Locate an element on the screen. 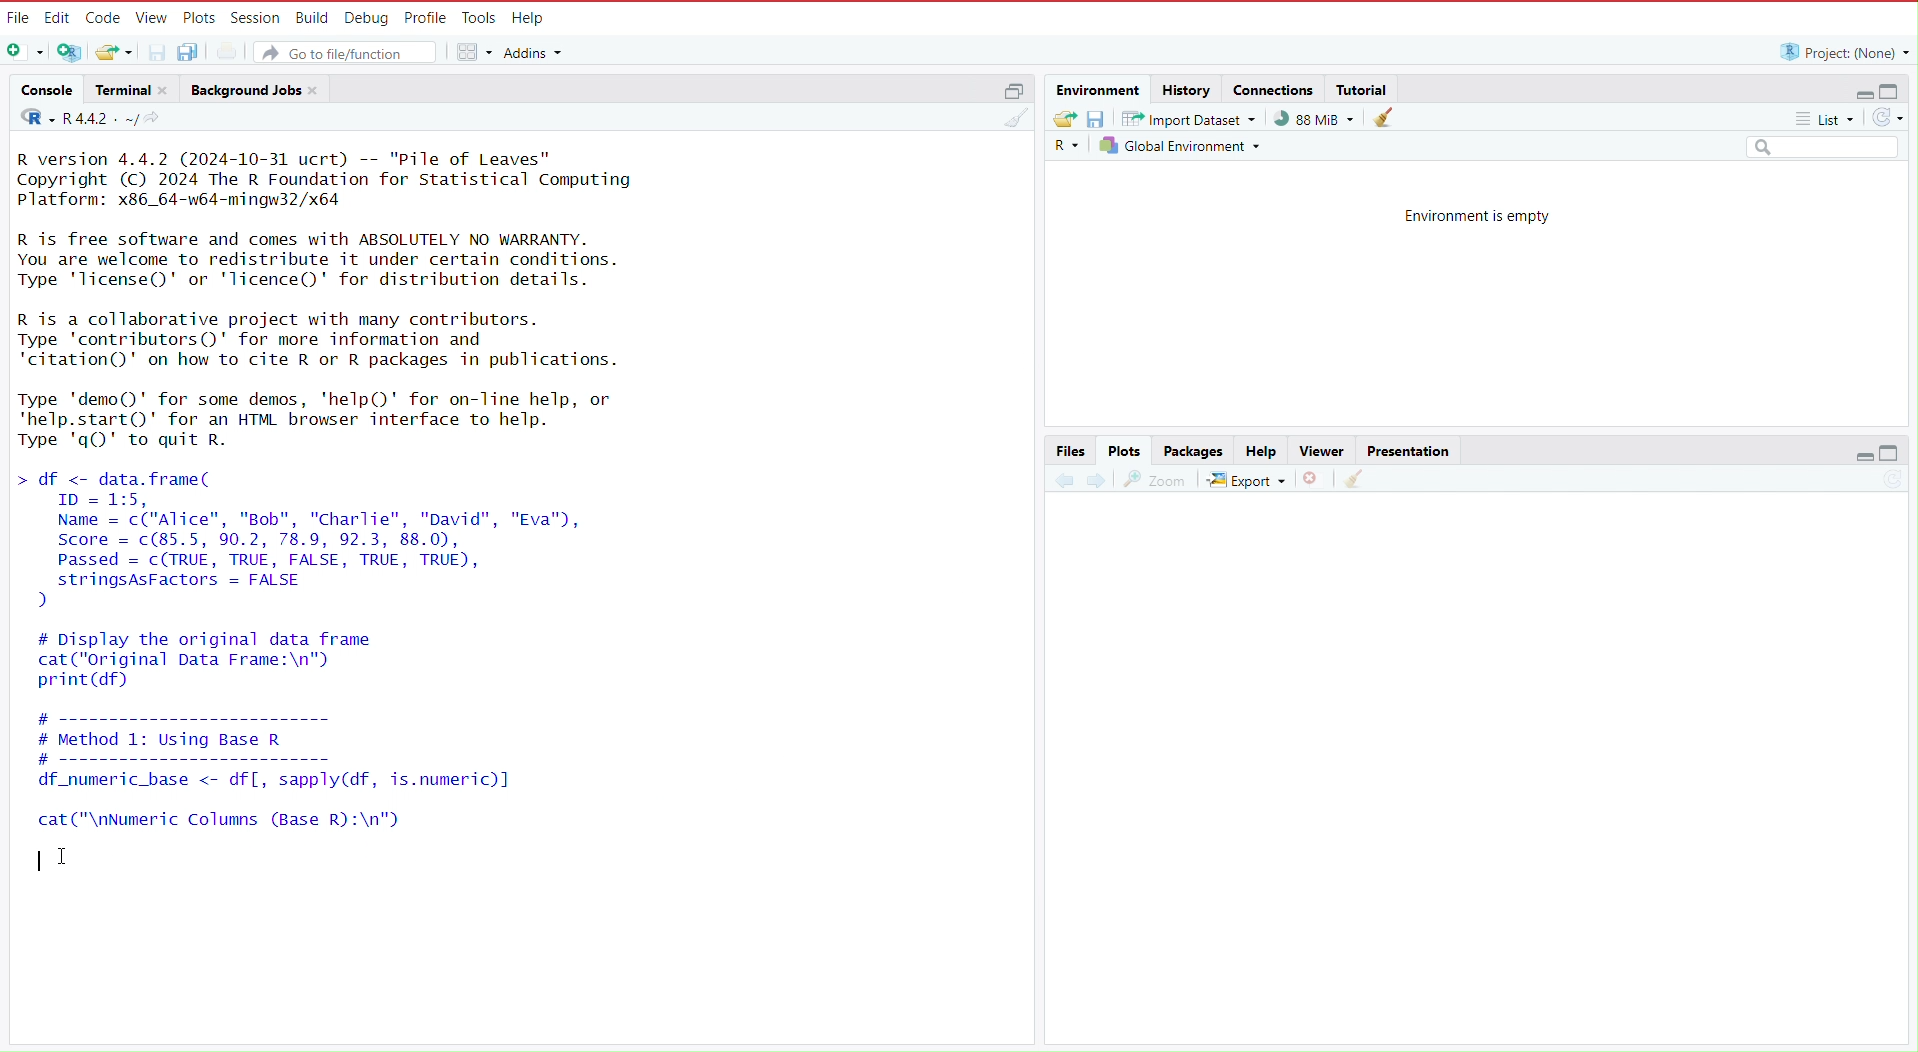 Image resolution: width=1918 pixels, height=1052 pixels. 91,132 KiB used by R session is located at coordinates (1316, 119).